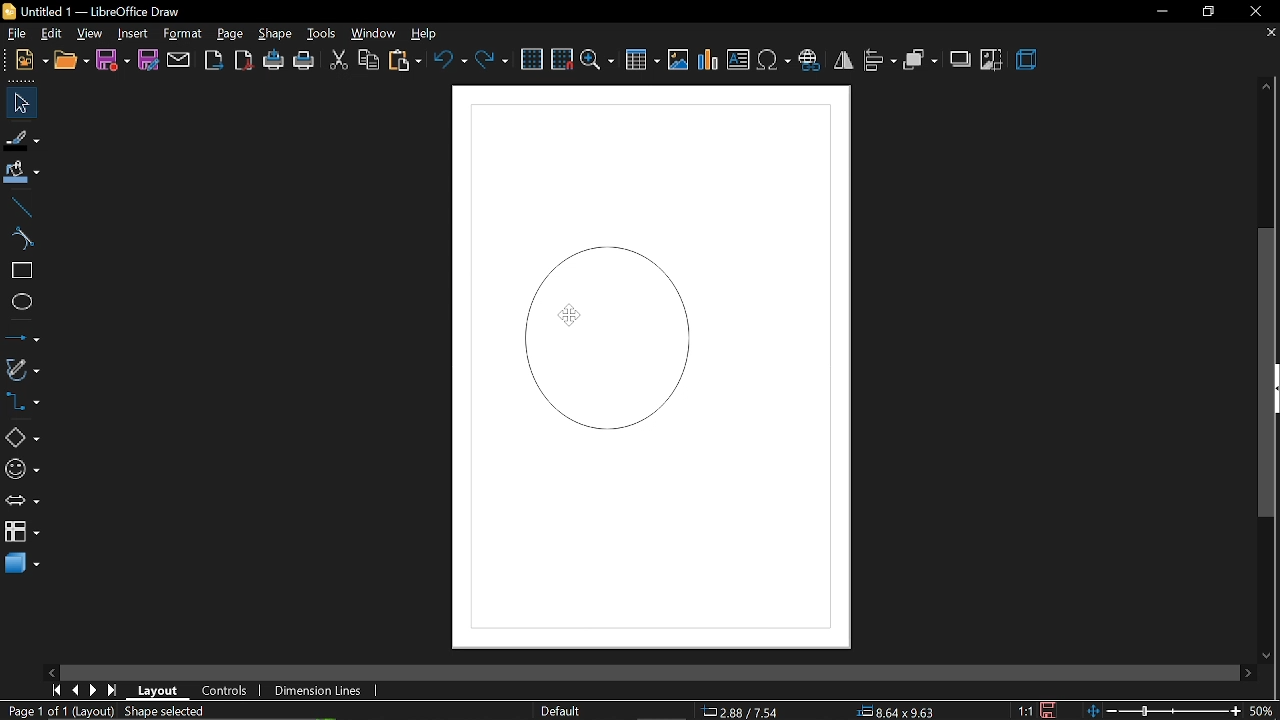 This screenshot has height=720, width=1280. What do you see at coordinates (242, 62) in the screenshot?
I see `export as` at bounding box center [242, 62].